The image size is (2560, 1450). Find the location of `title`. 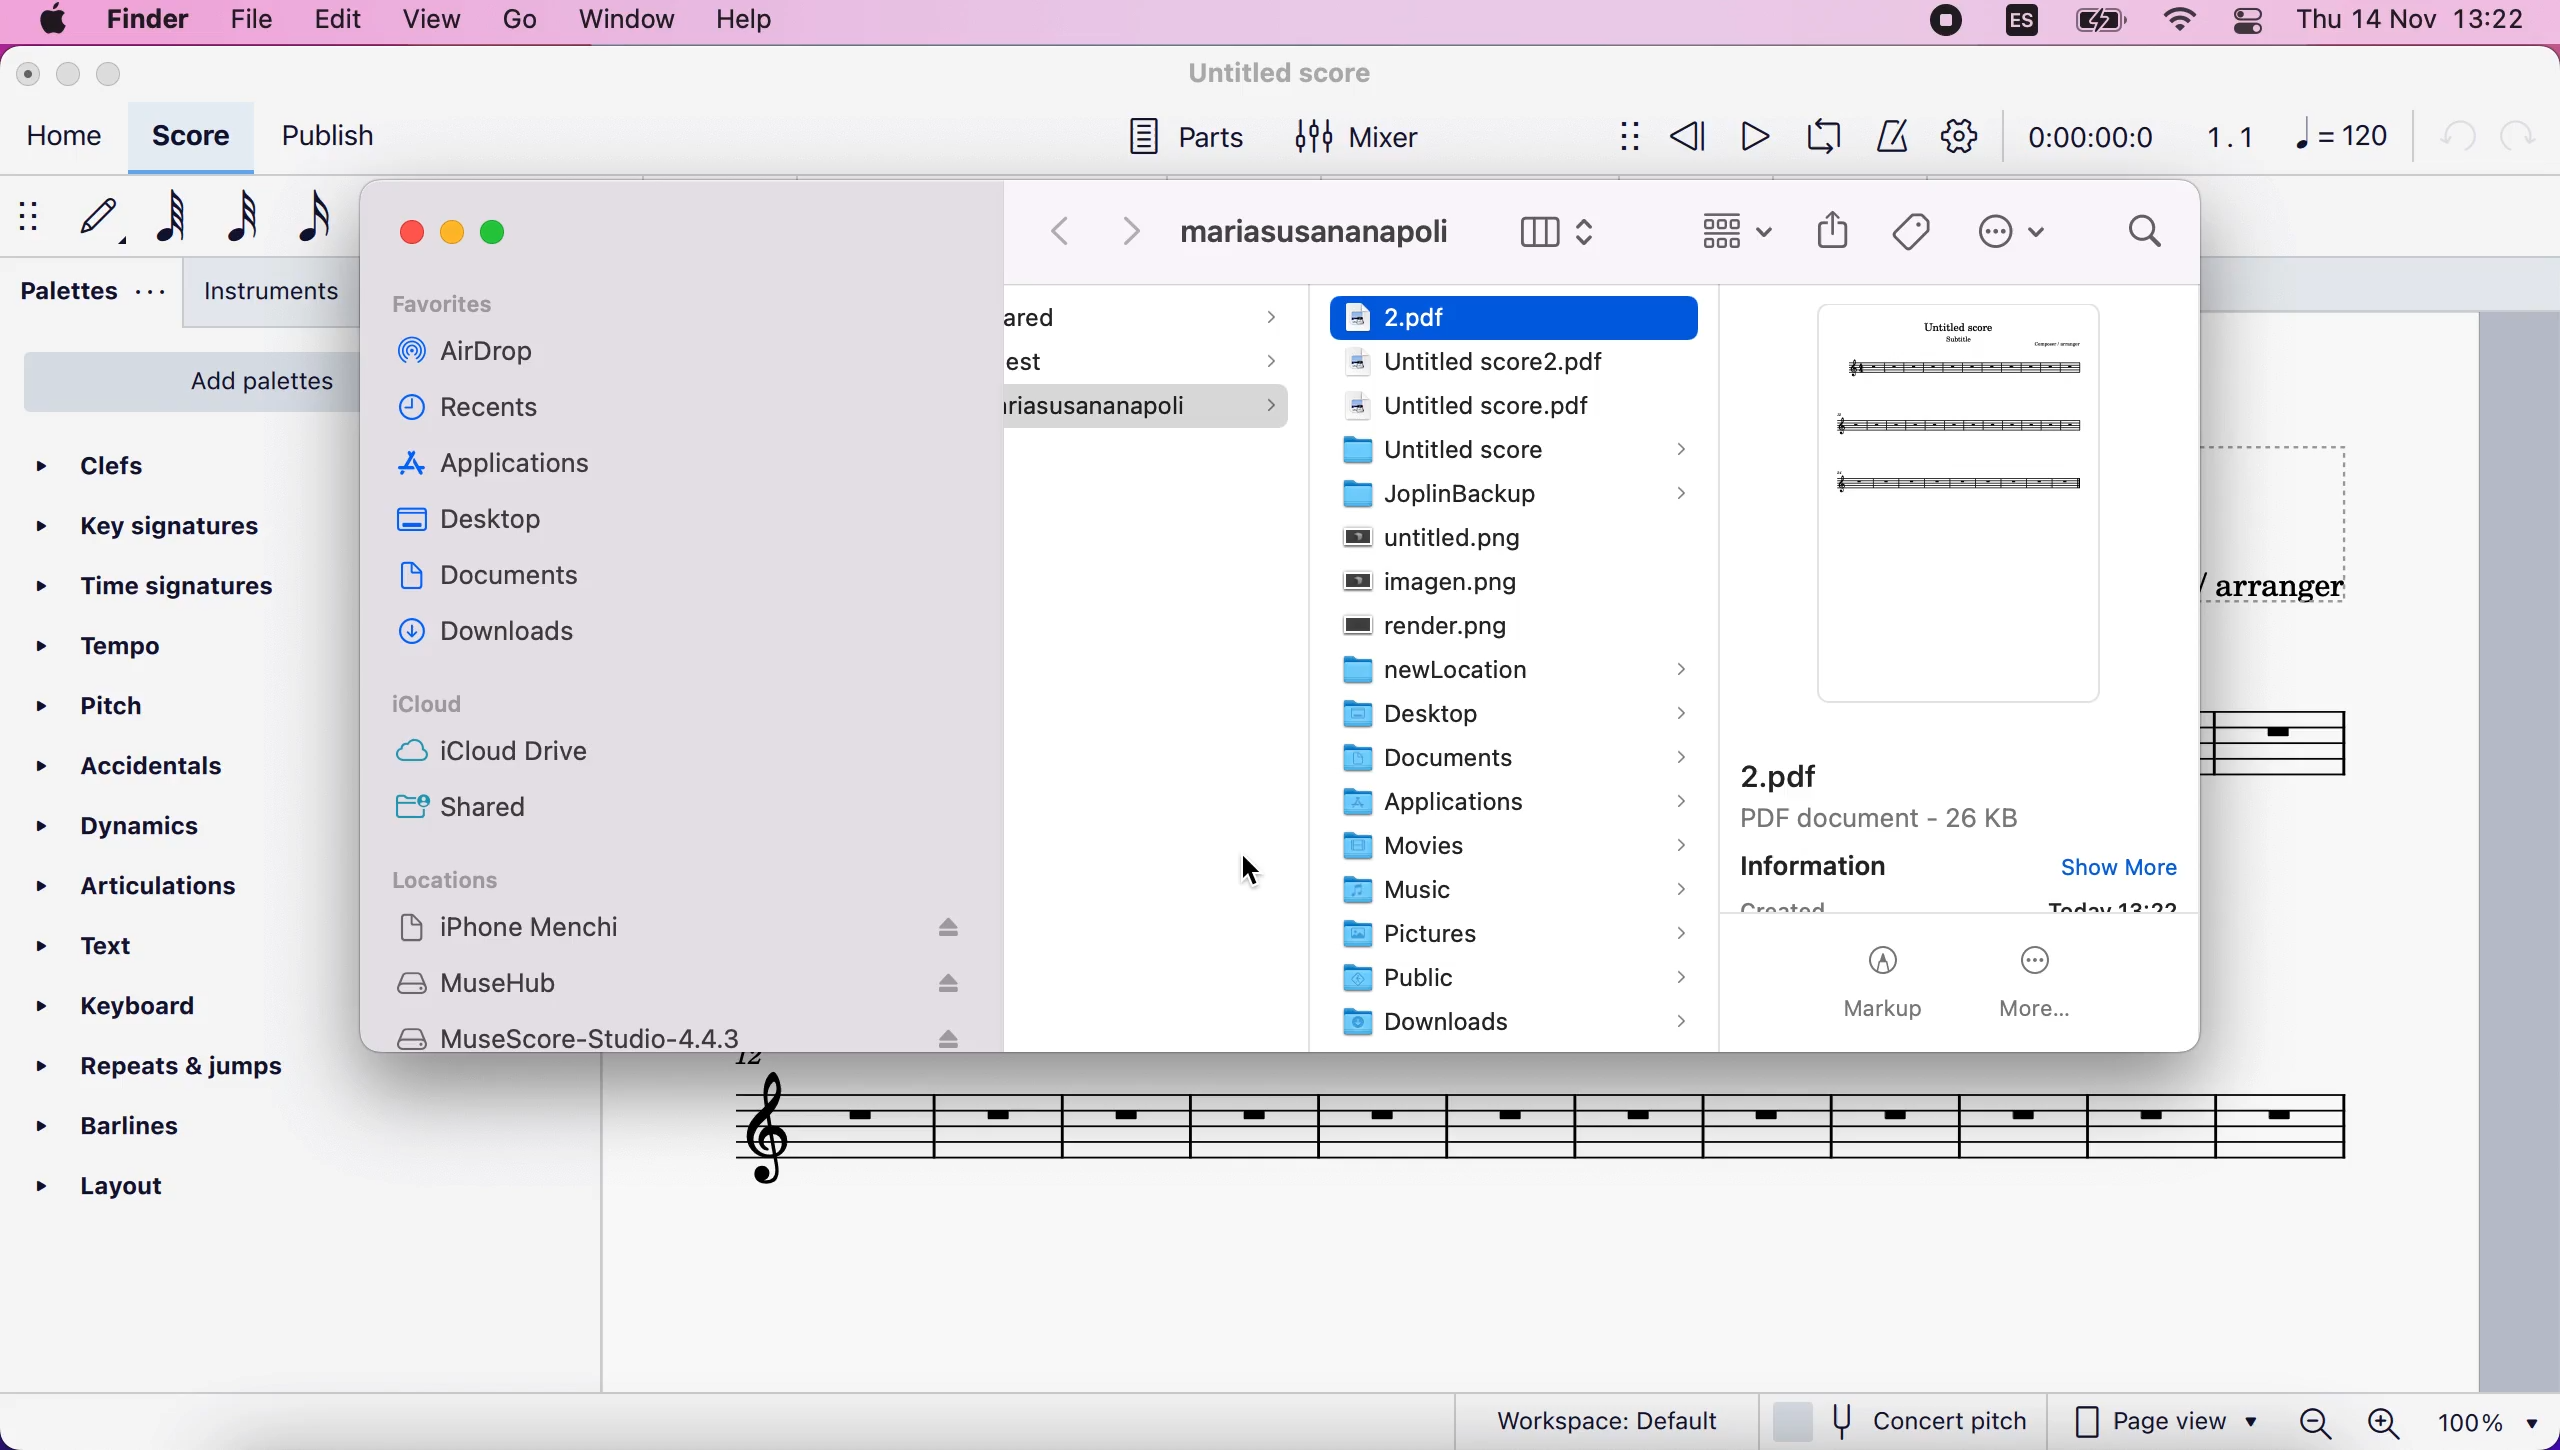

title is located at coordinates (1282, 71).